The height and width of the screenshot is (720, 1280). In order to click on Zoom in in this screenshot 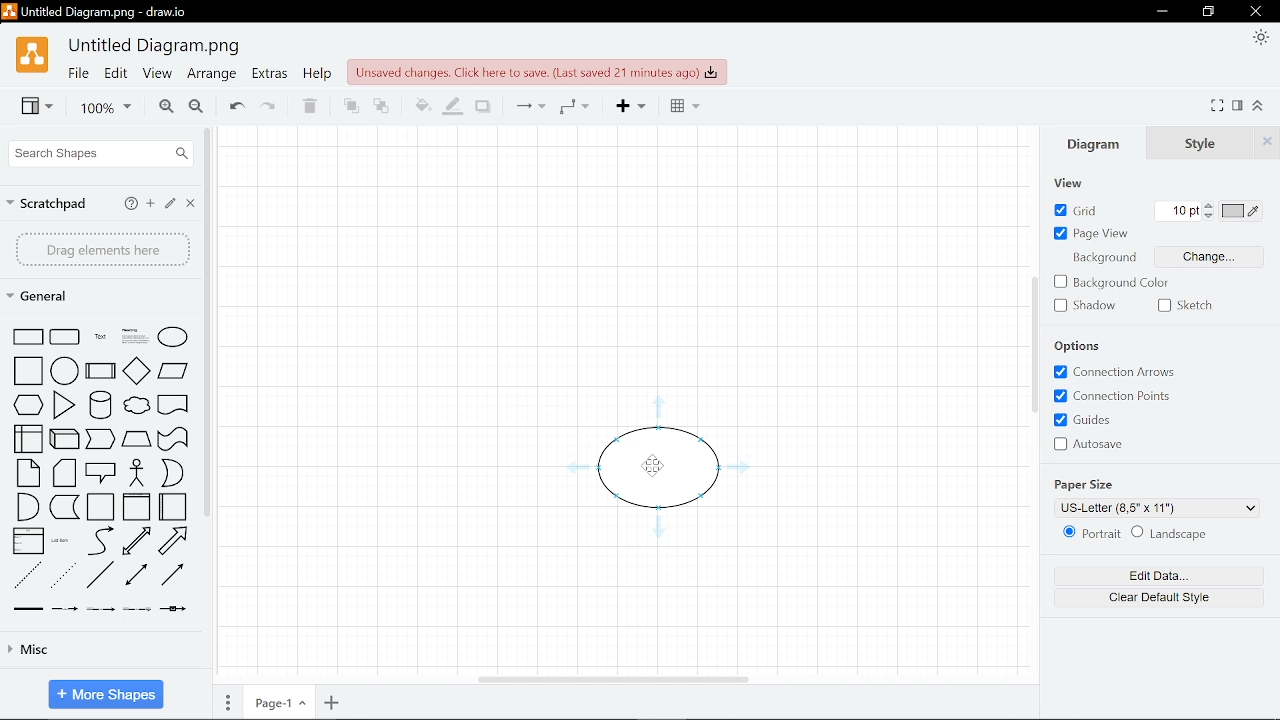, I will do `click(165, 106)`.